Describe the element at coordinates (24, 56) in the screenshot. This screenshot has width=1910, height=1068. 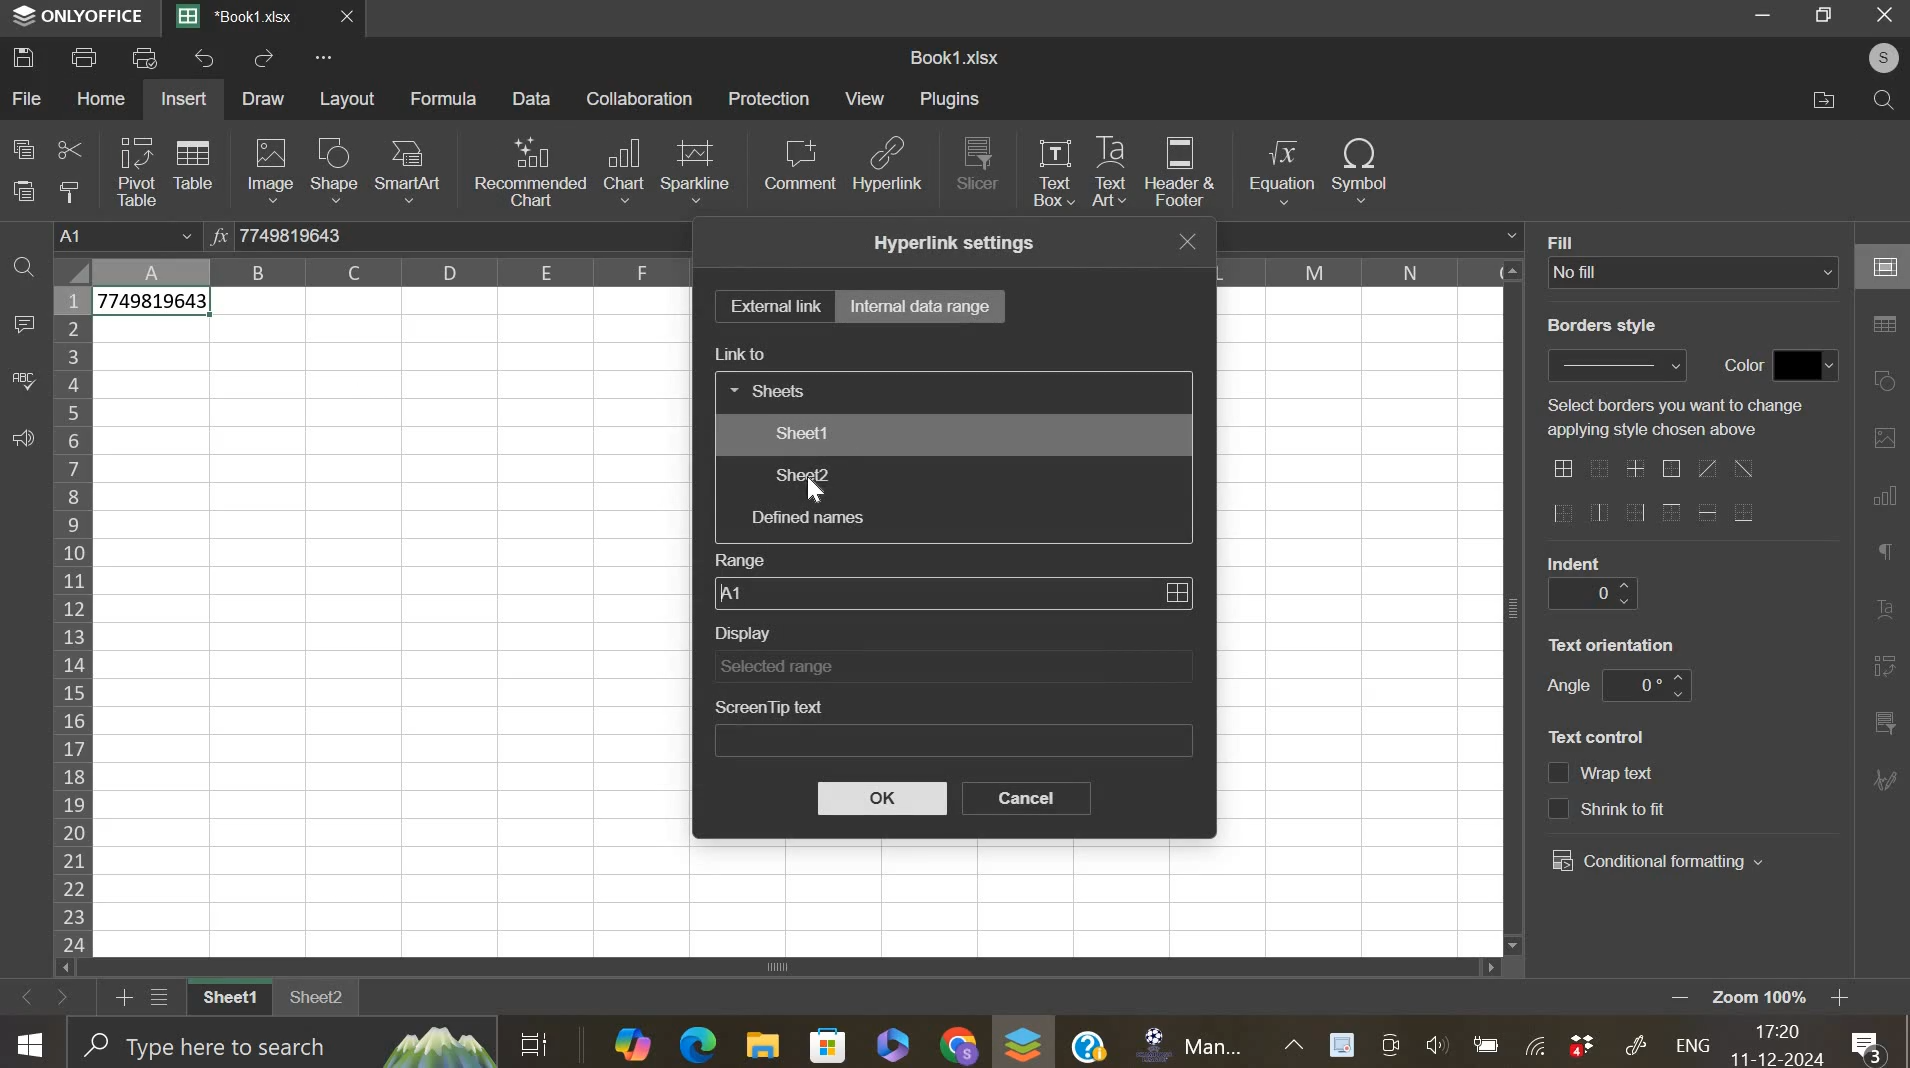
I see `save` at that location.